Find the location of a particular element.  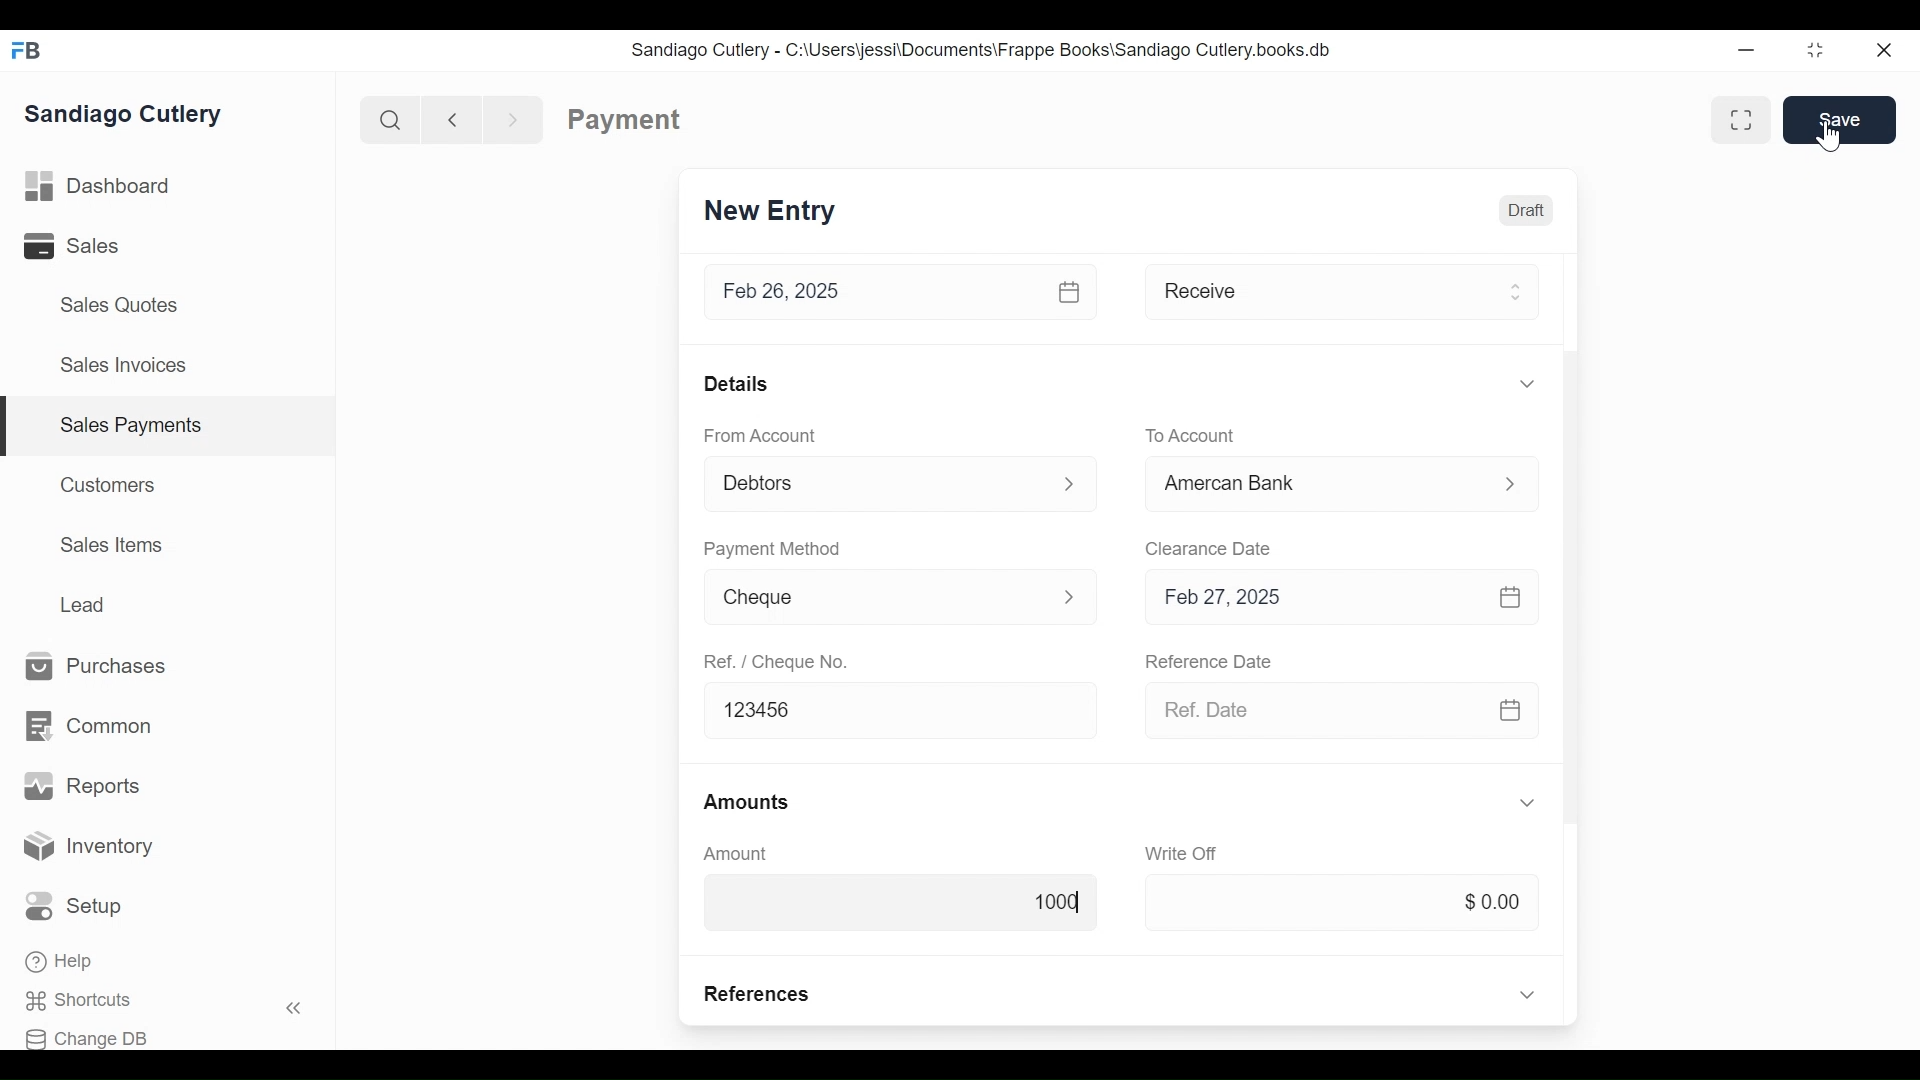

Clearance Date is located at coordinates (1209, 547).